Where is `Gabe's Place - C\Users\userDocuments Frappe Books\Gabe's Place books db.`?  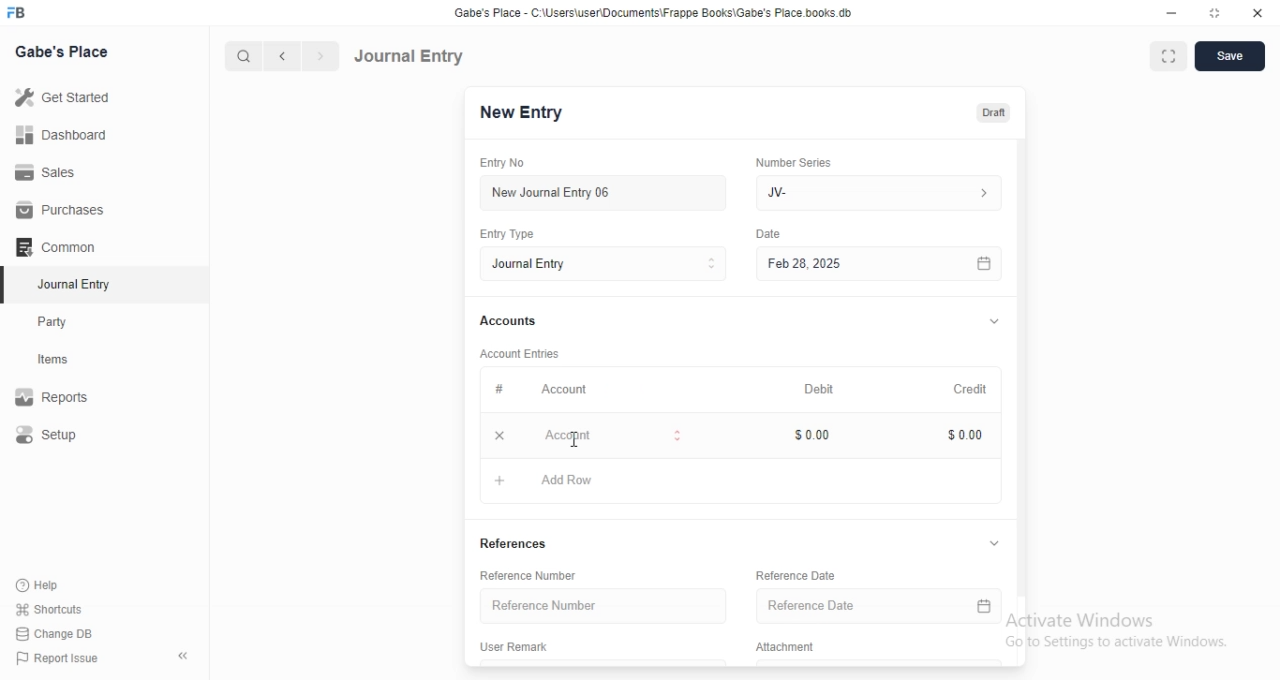 Gabe's Place - C\Users\userDocuments Frappe Books\Gabe's Place books db. is located at coordinates (654, 13).